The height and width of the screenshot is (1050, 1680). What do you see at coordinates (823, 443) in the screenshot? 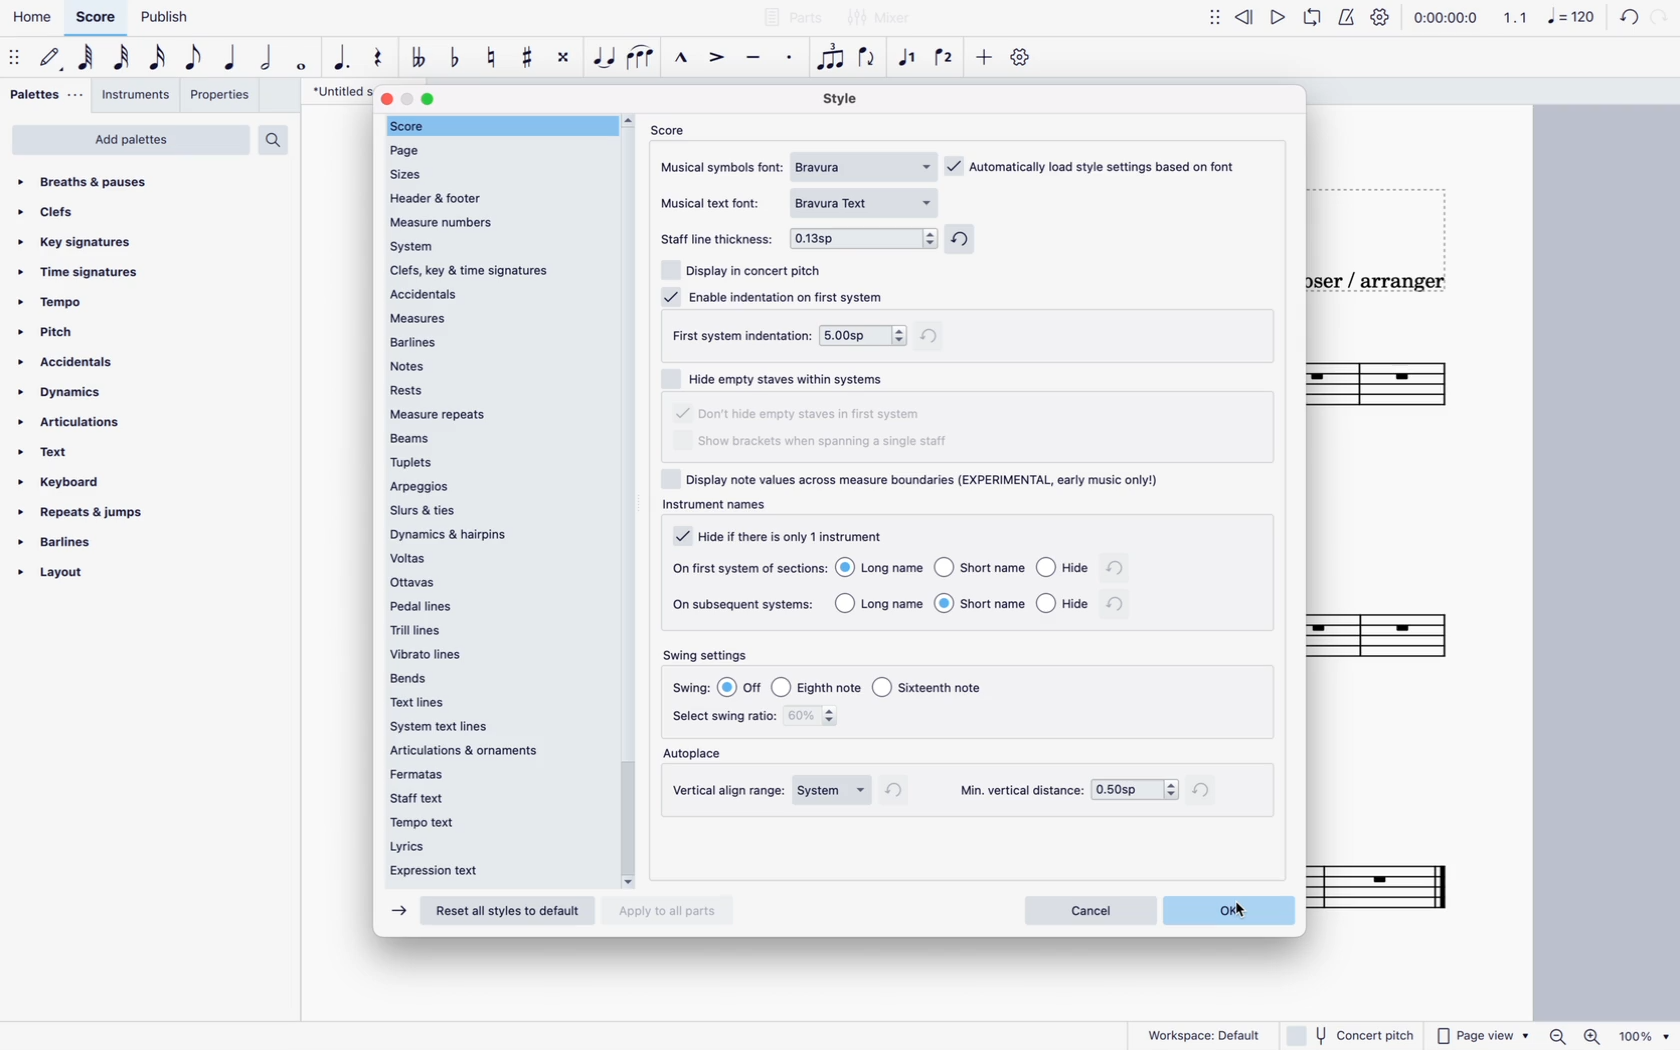
I see `show brackets` at bounding box center [823, 443].